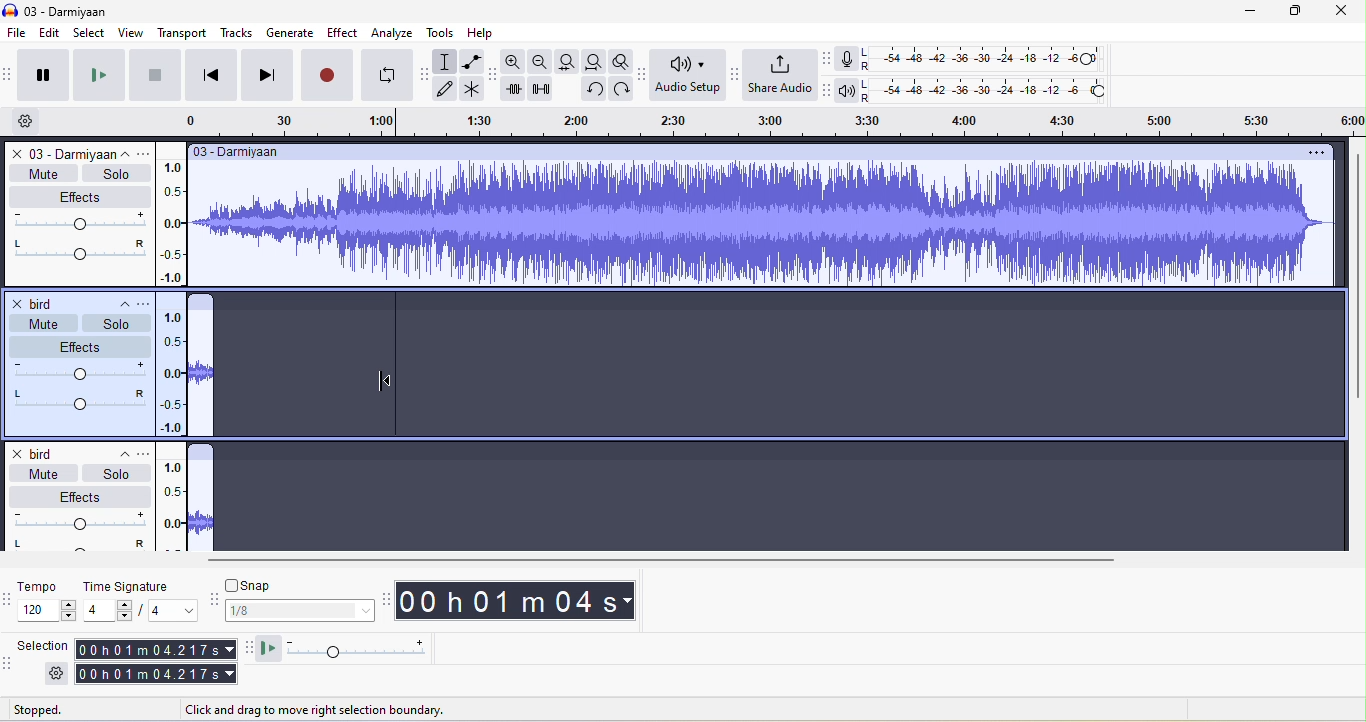  Describe the element at coordinates (449, 61) in the screenshot. I see `selection tool` at that location.